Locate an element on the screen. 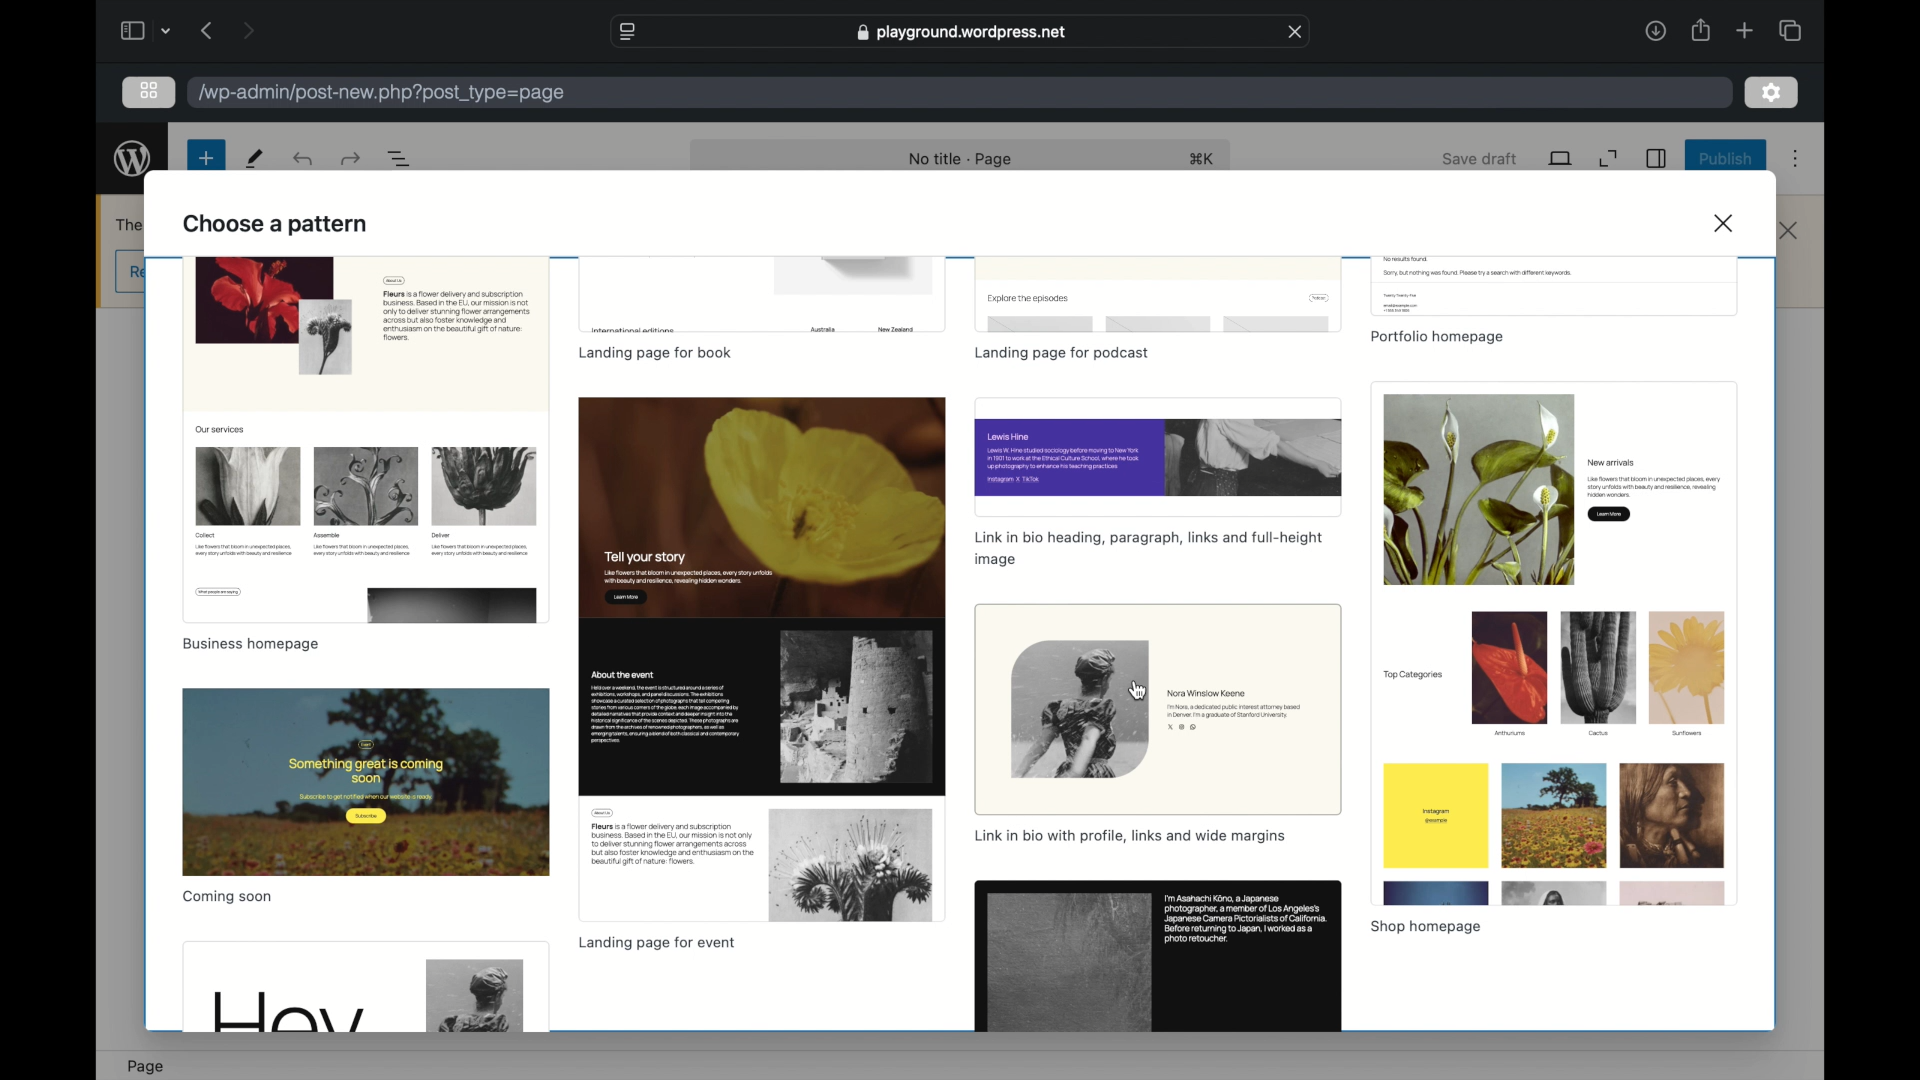 This screenshot has height=1080, width=1920. publish is located at coordinates (1727, 158).